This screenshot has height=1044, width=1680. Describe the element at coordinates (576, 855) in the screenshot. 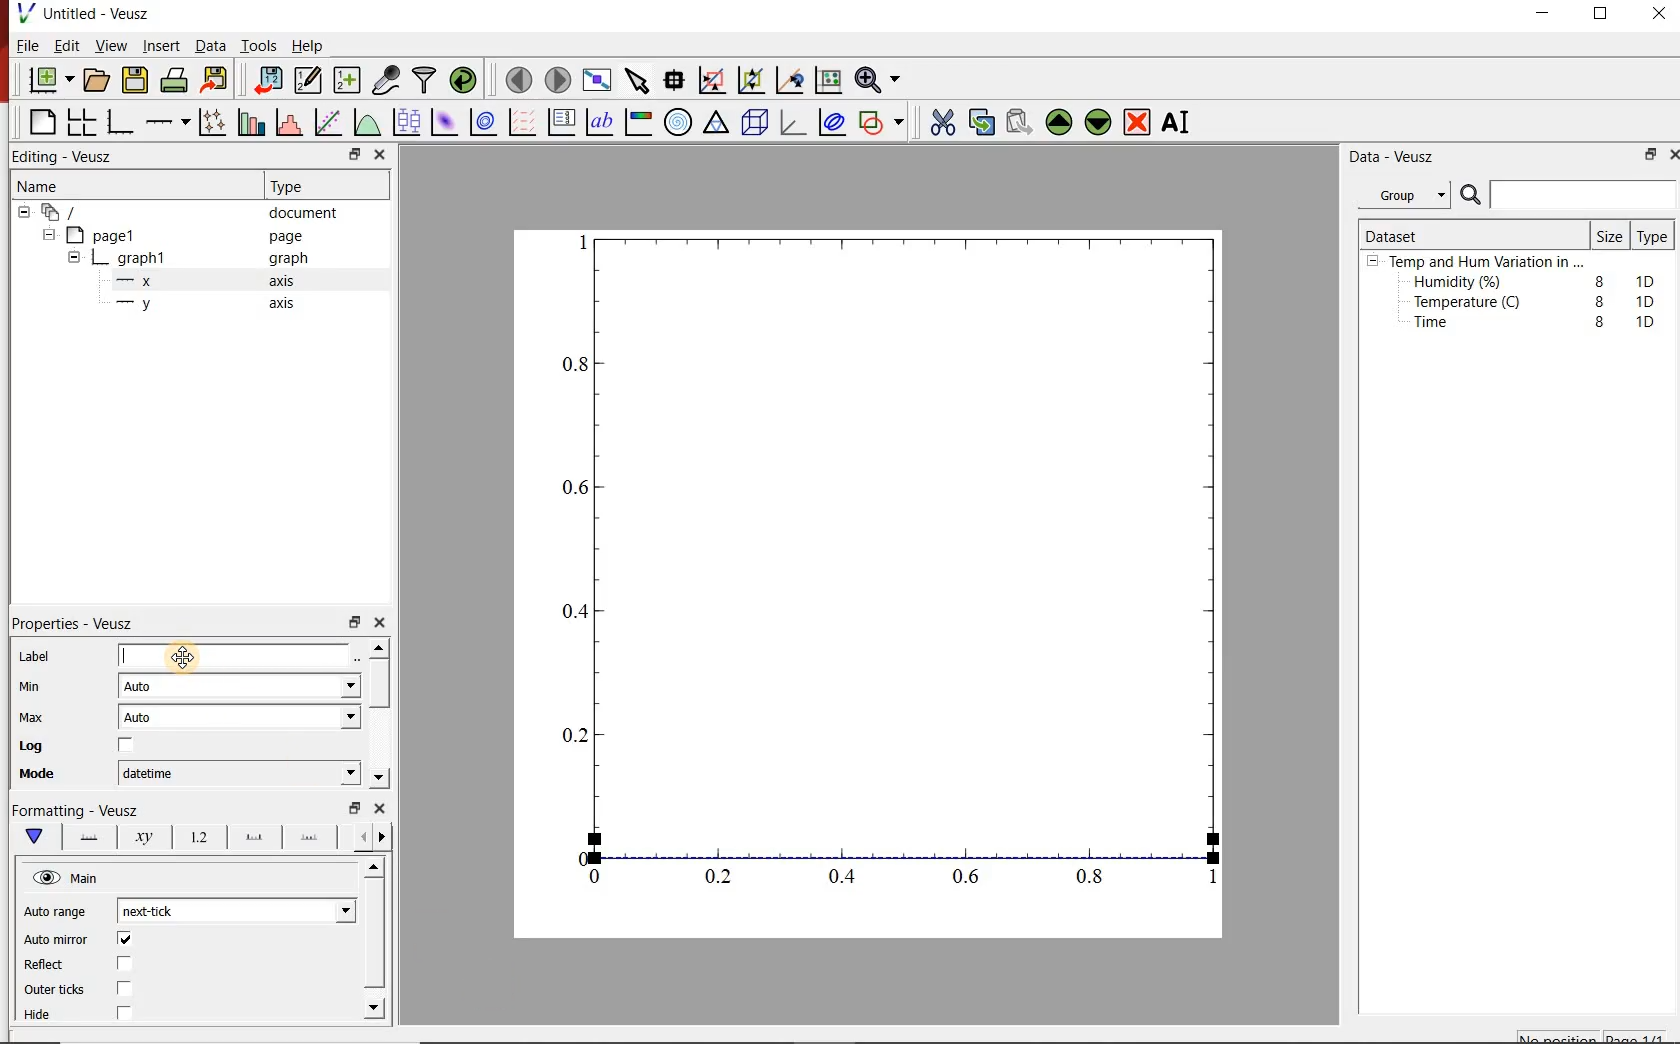

I see `0` at that location.